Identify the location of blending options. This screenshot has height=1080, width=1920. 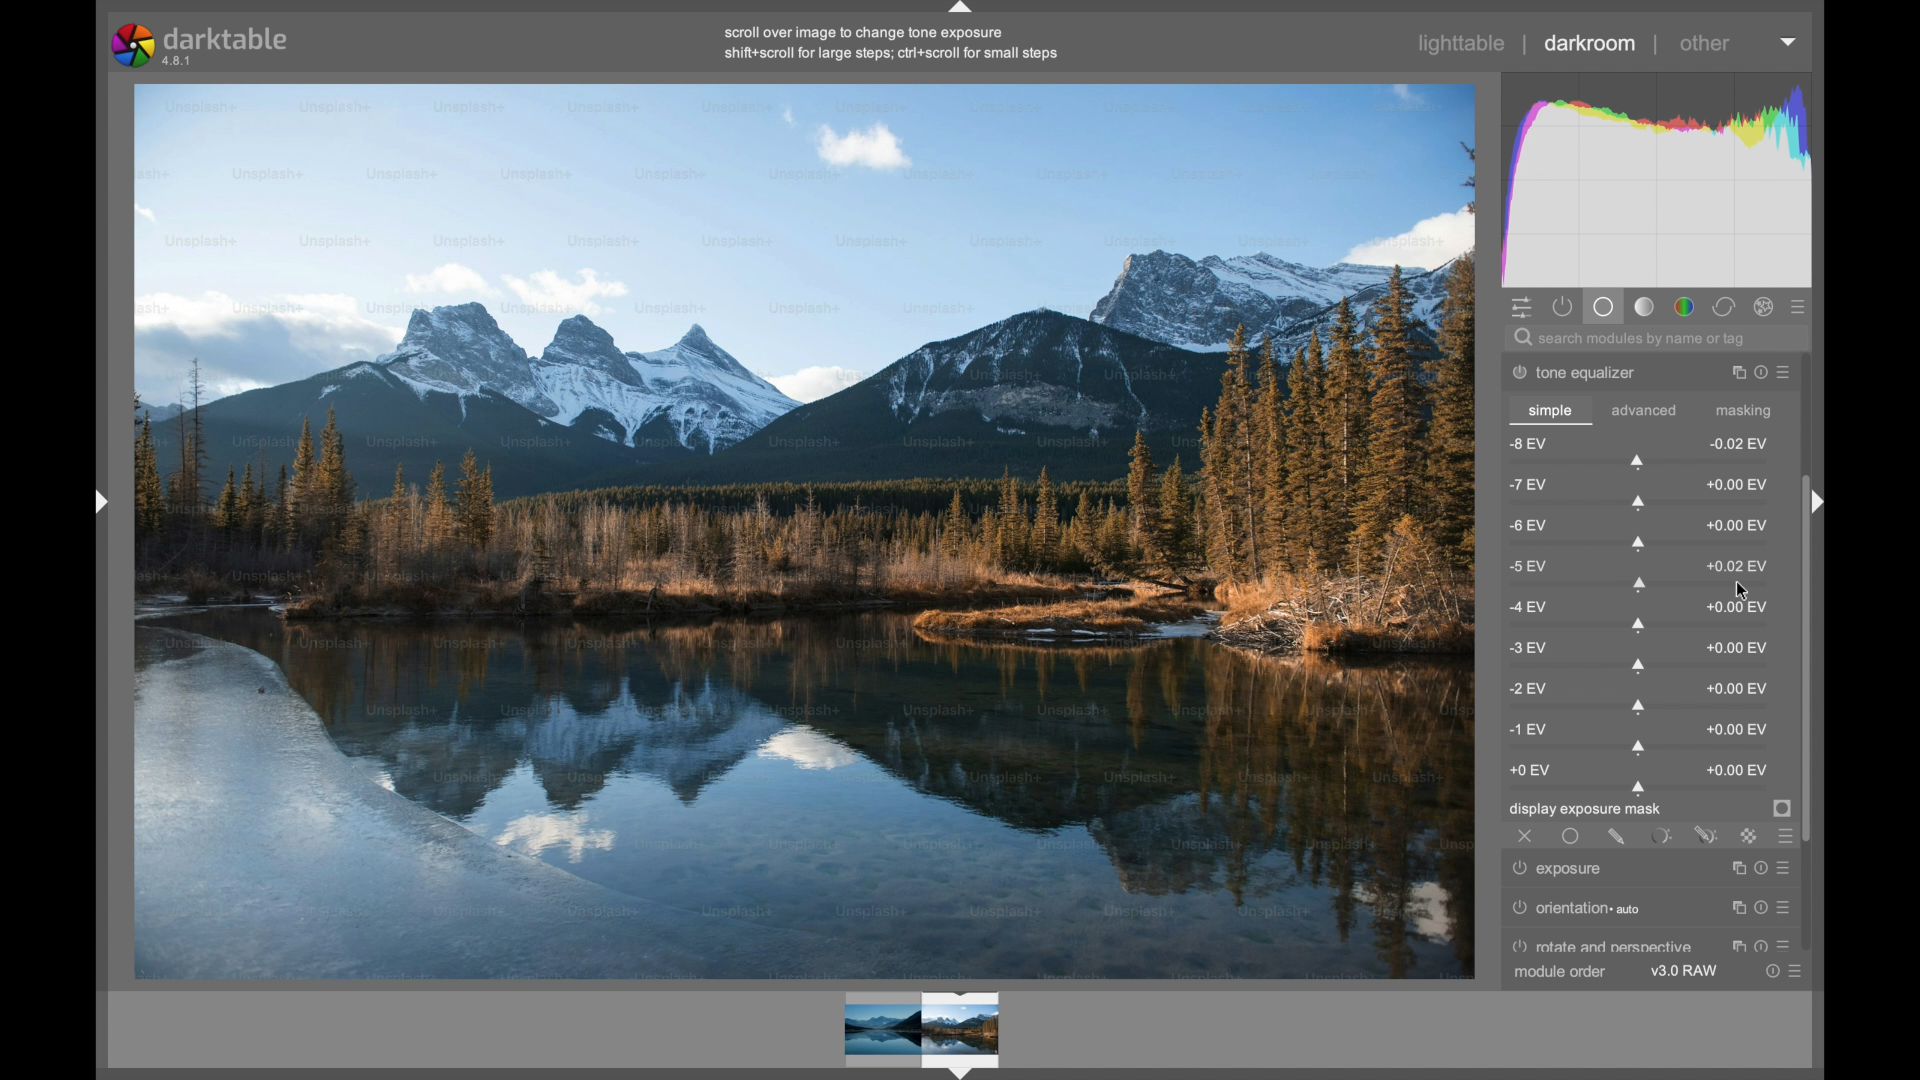
(1786, 838).